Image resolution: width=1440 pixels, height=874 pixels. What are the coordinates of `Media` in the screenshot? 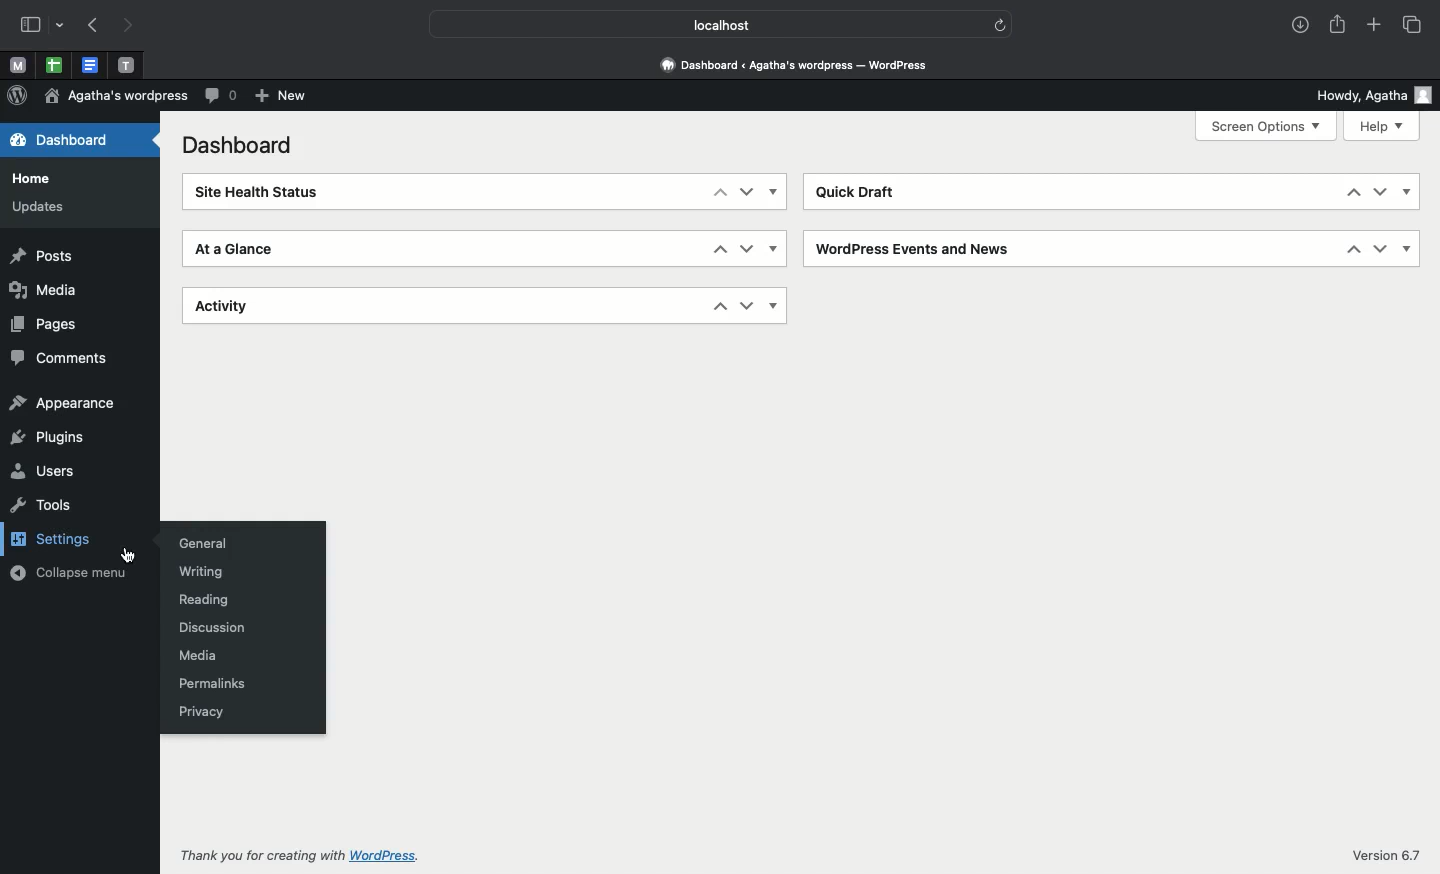 It's located at (44, 290).